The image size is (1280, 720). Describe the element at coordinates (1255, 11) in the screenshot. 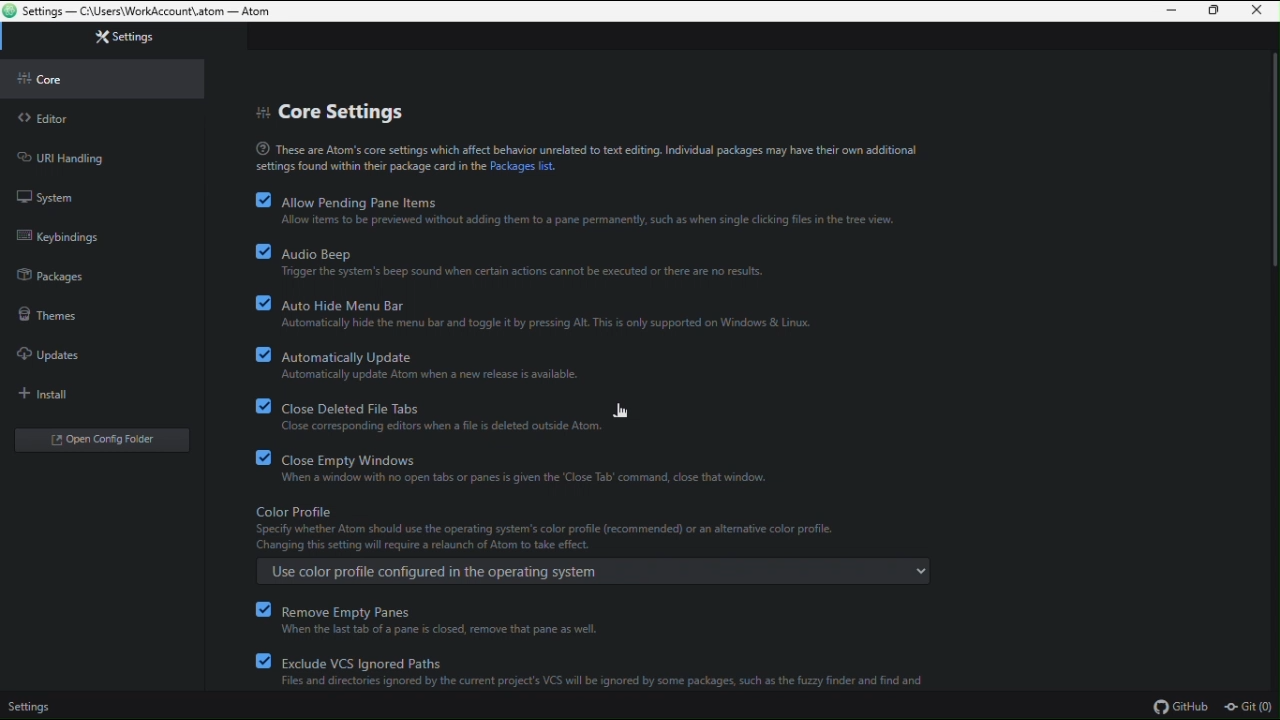

I see `close` at that location.